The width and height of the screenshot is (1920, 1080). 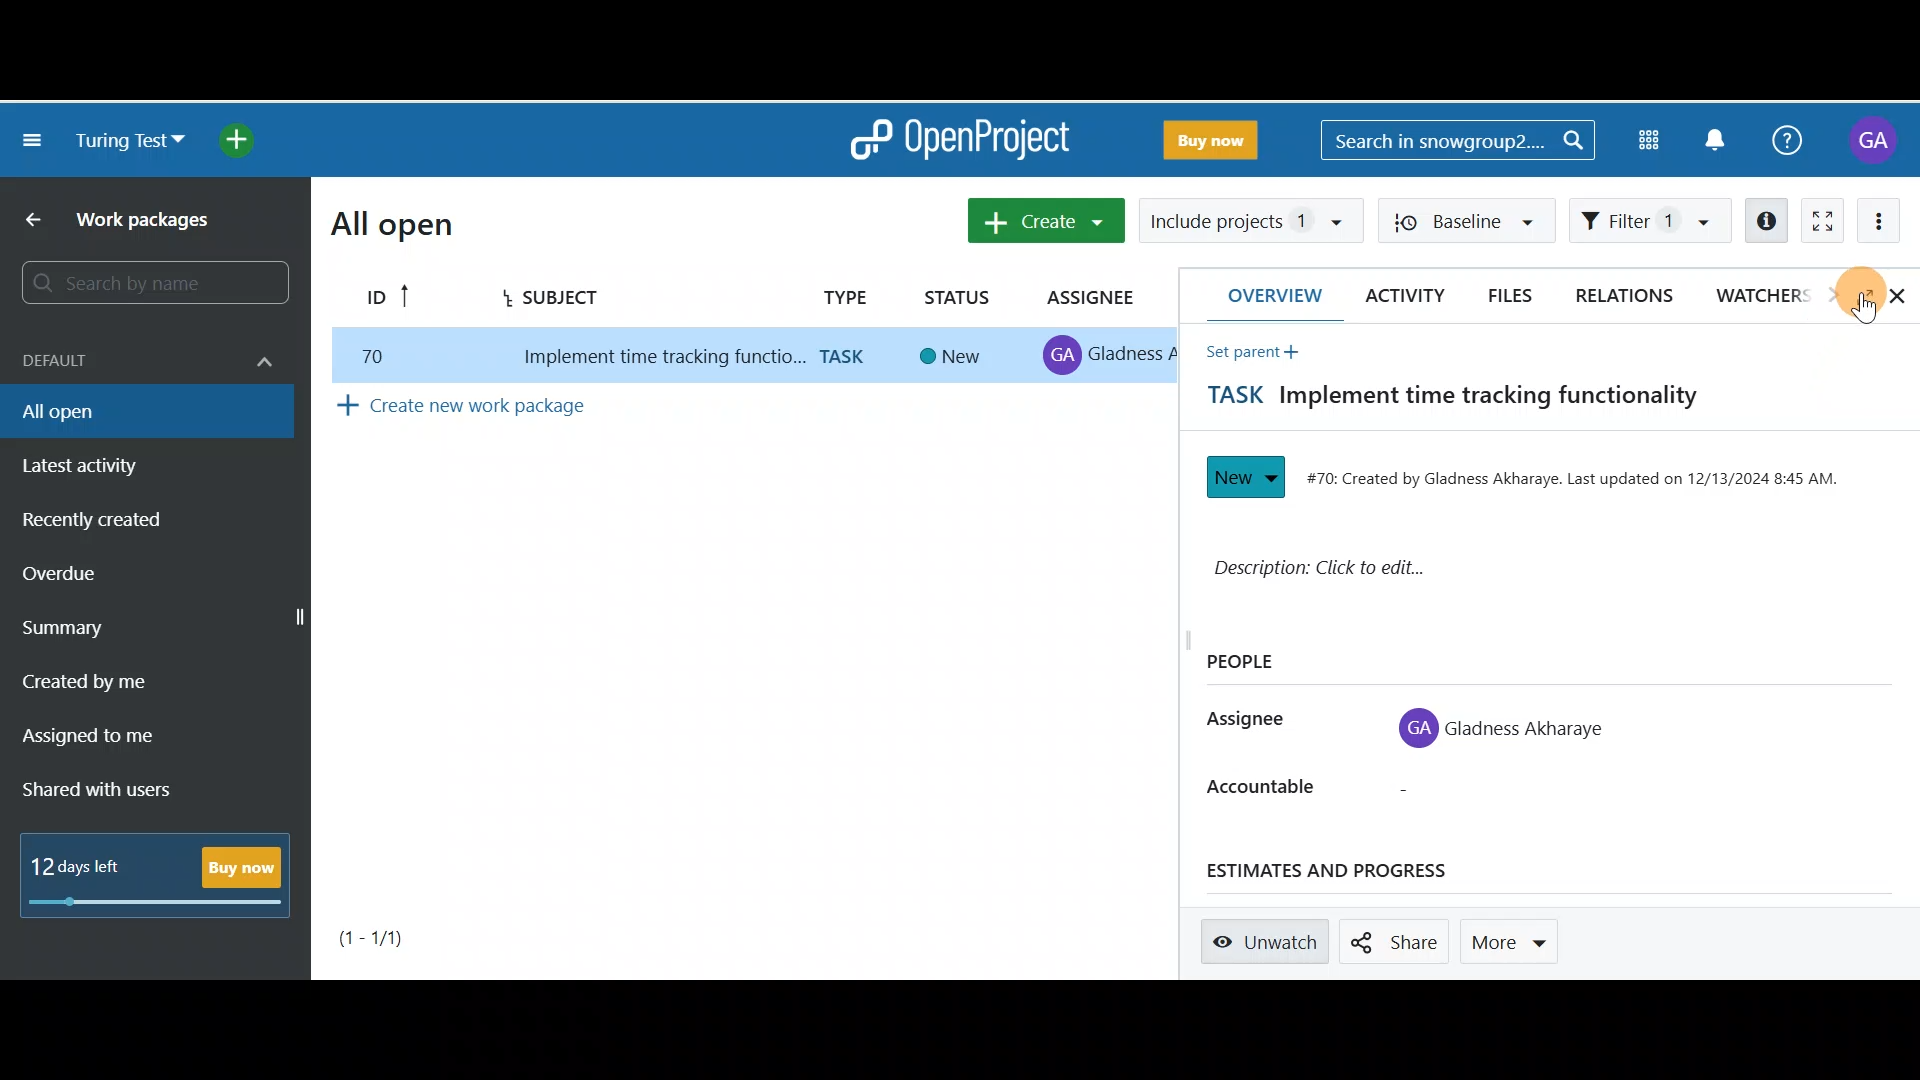 I want to click on TASK, so click(x=1223, y=398).